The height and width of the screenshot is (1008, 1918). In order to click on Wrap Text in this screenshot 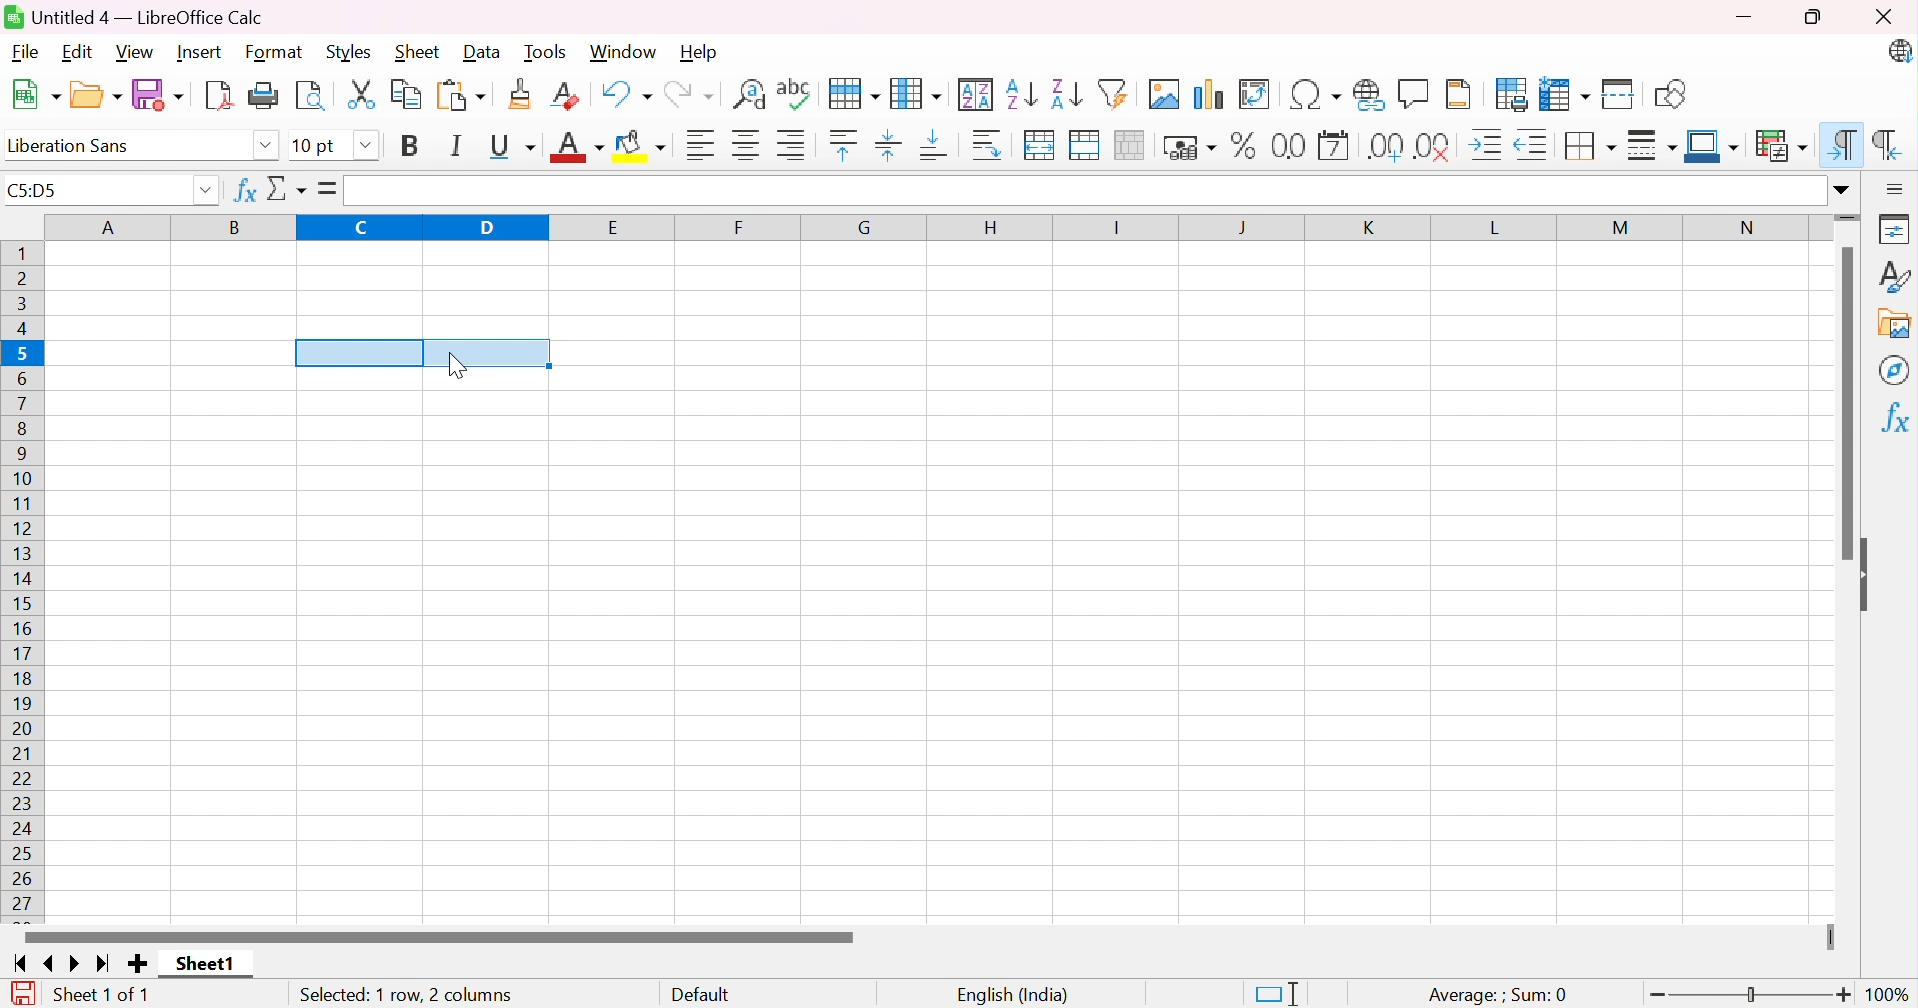, I will do `click(988, 145)`.